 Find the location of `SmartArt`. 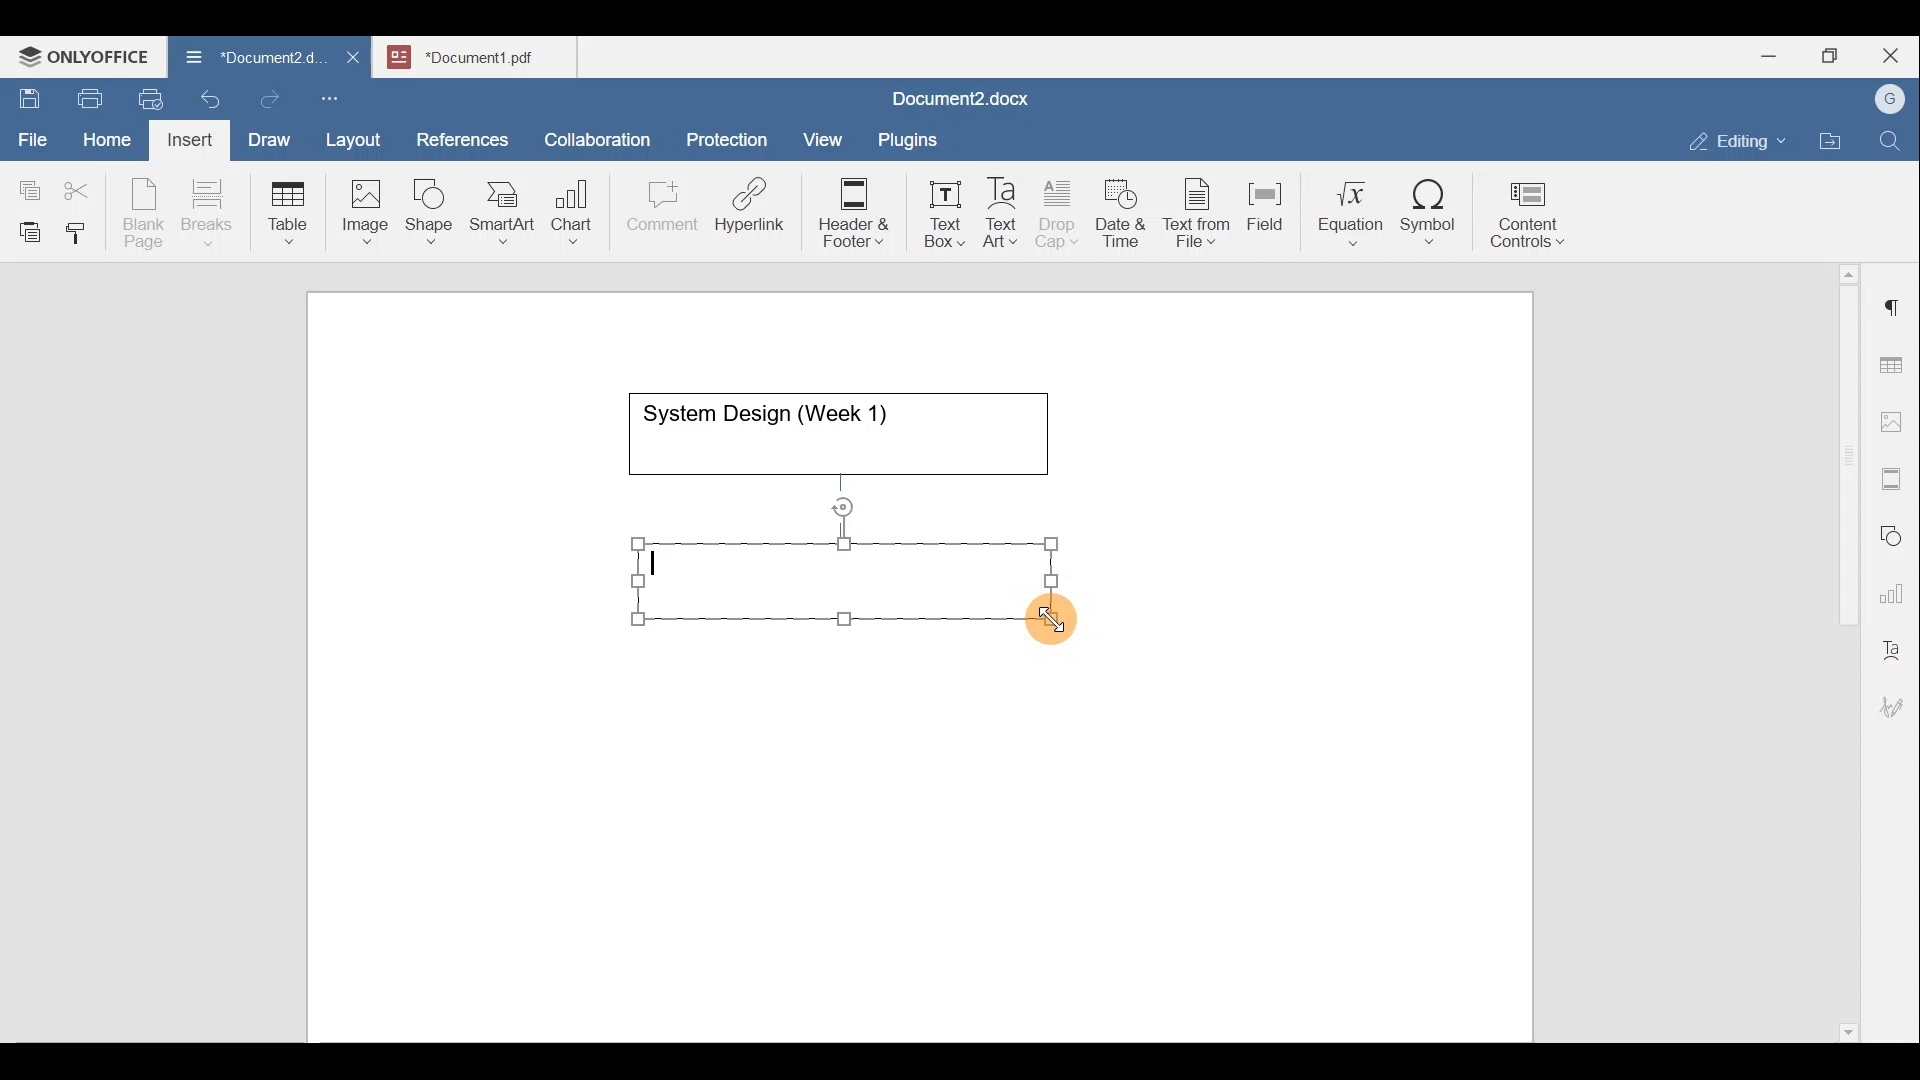

SmartArt is located at coordinates (499, 208).